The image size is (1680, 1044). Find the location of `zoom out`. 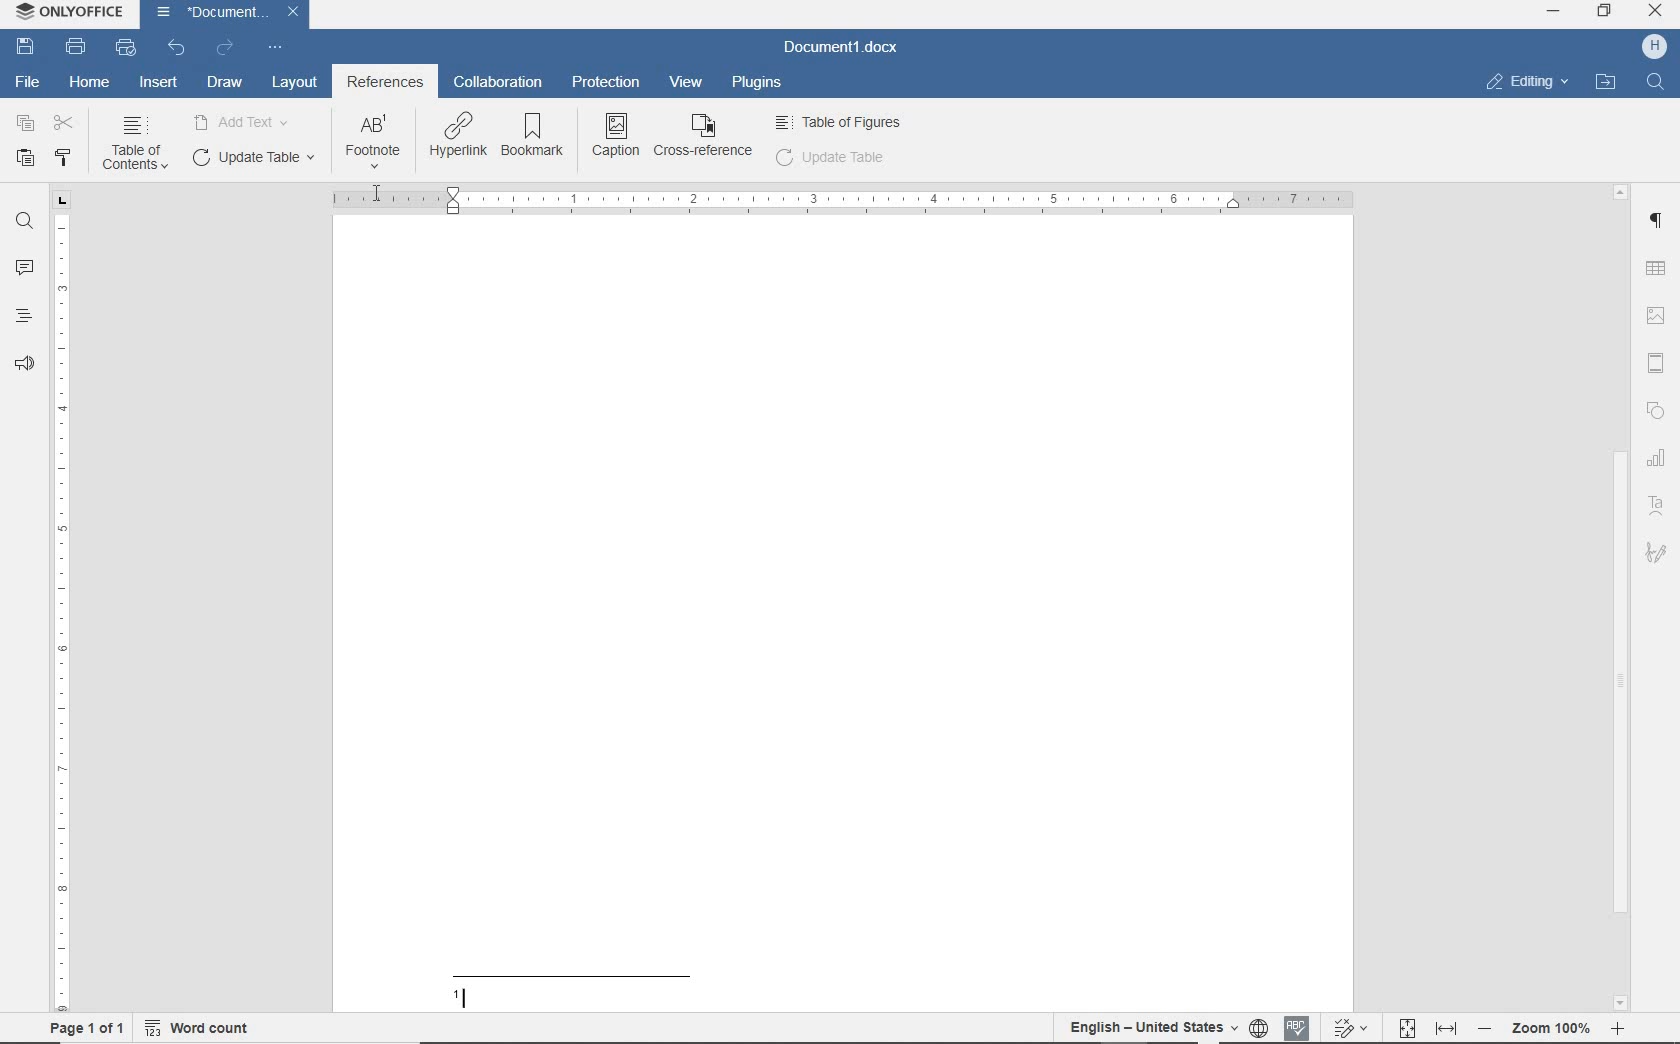

zoom out is located at coordinates (1490, 1030).